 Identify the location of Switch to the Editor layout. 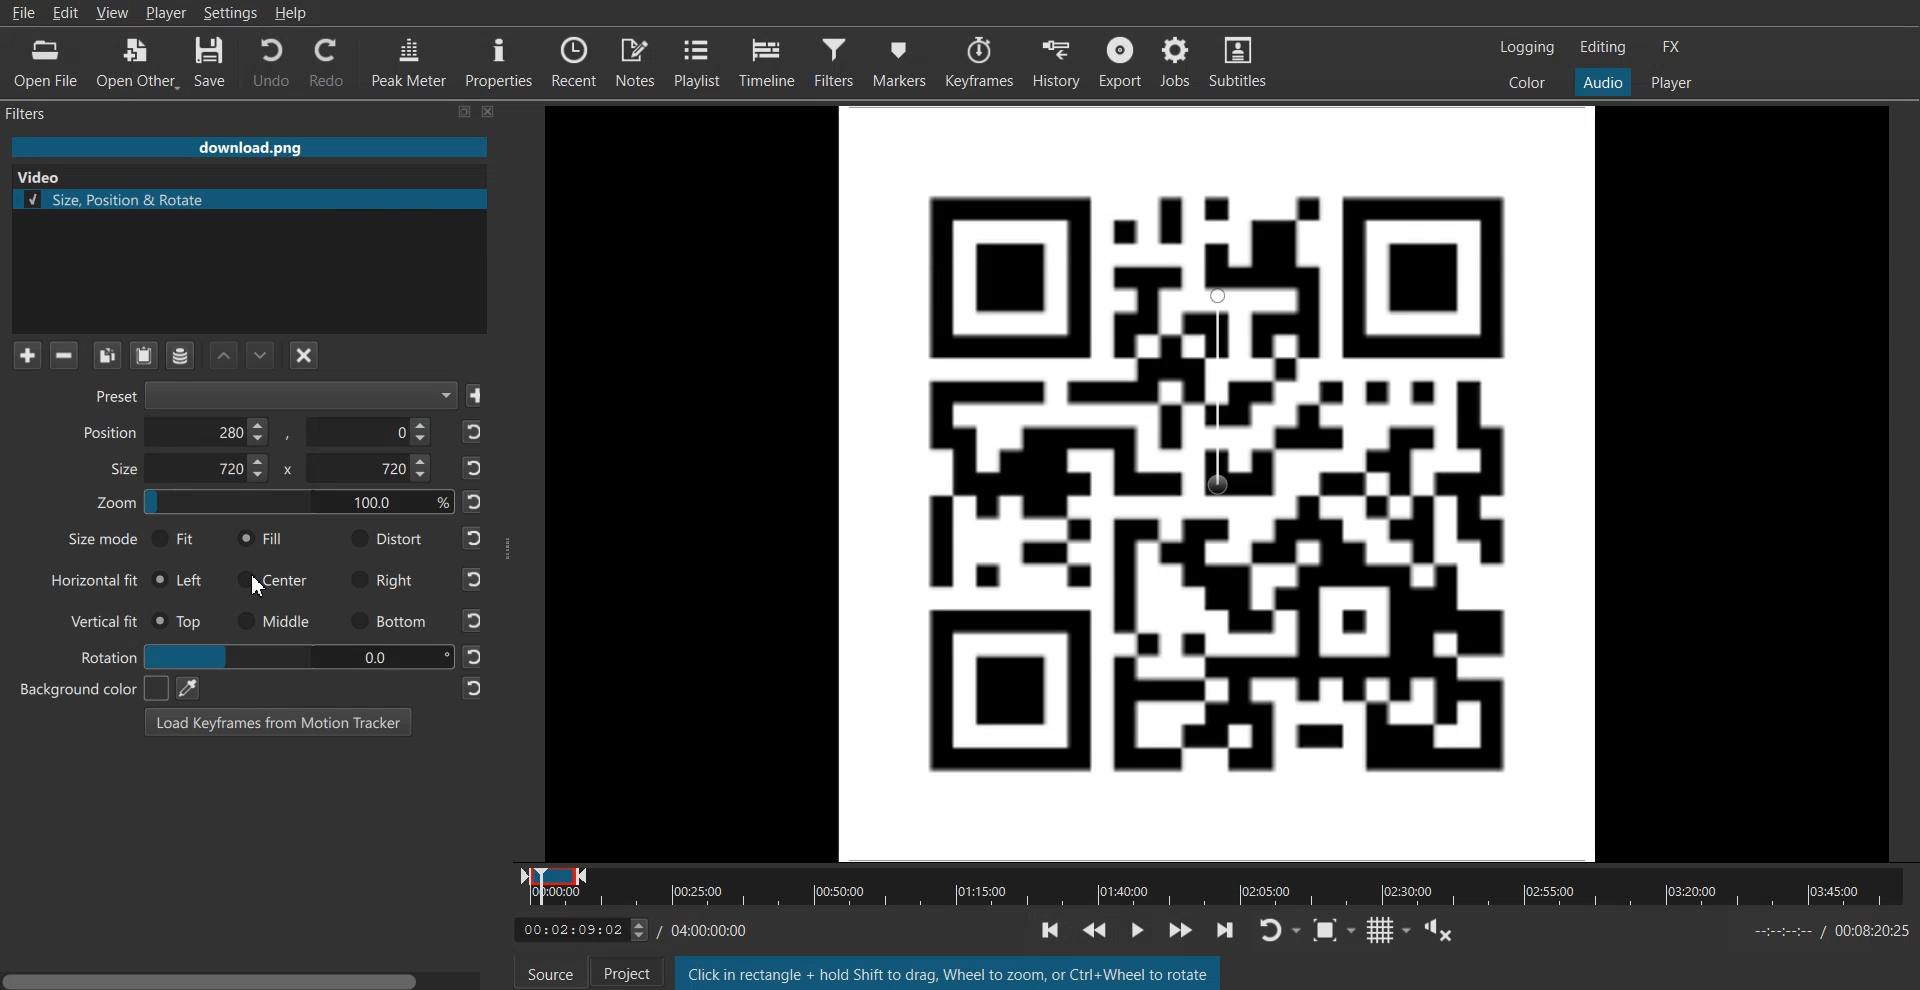
(1603, 47).